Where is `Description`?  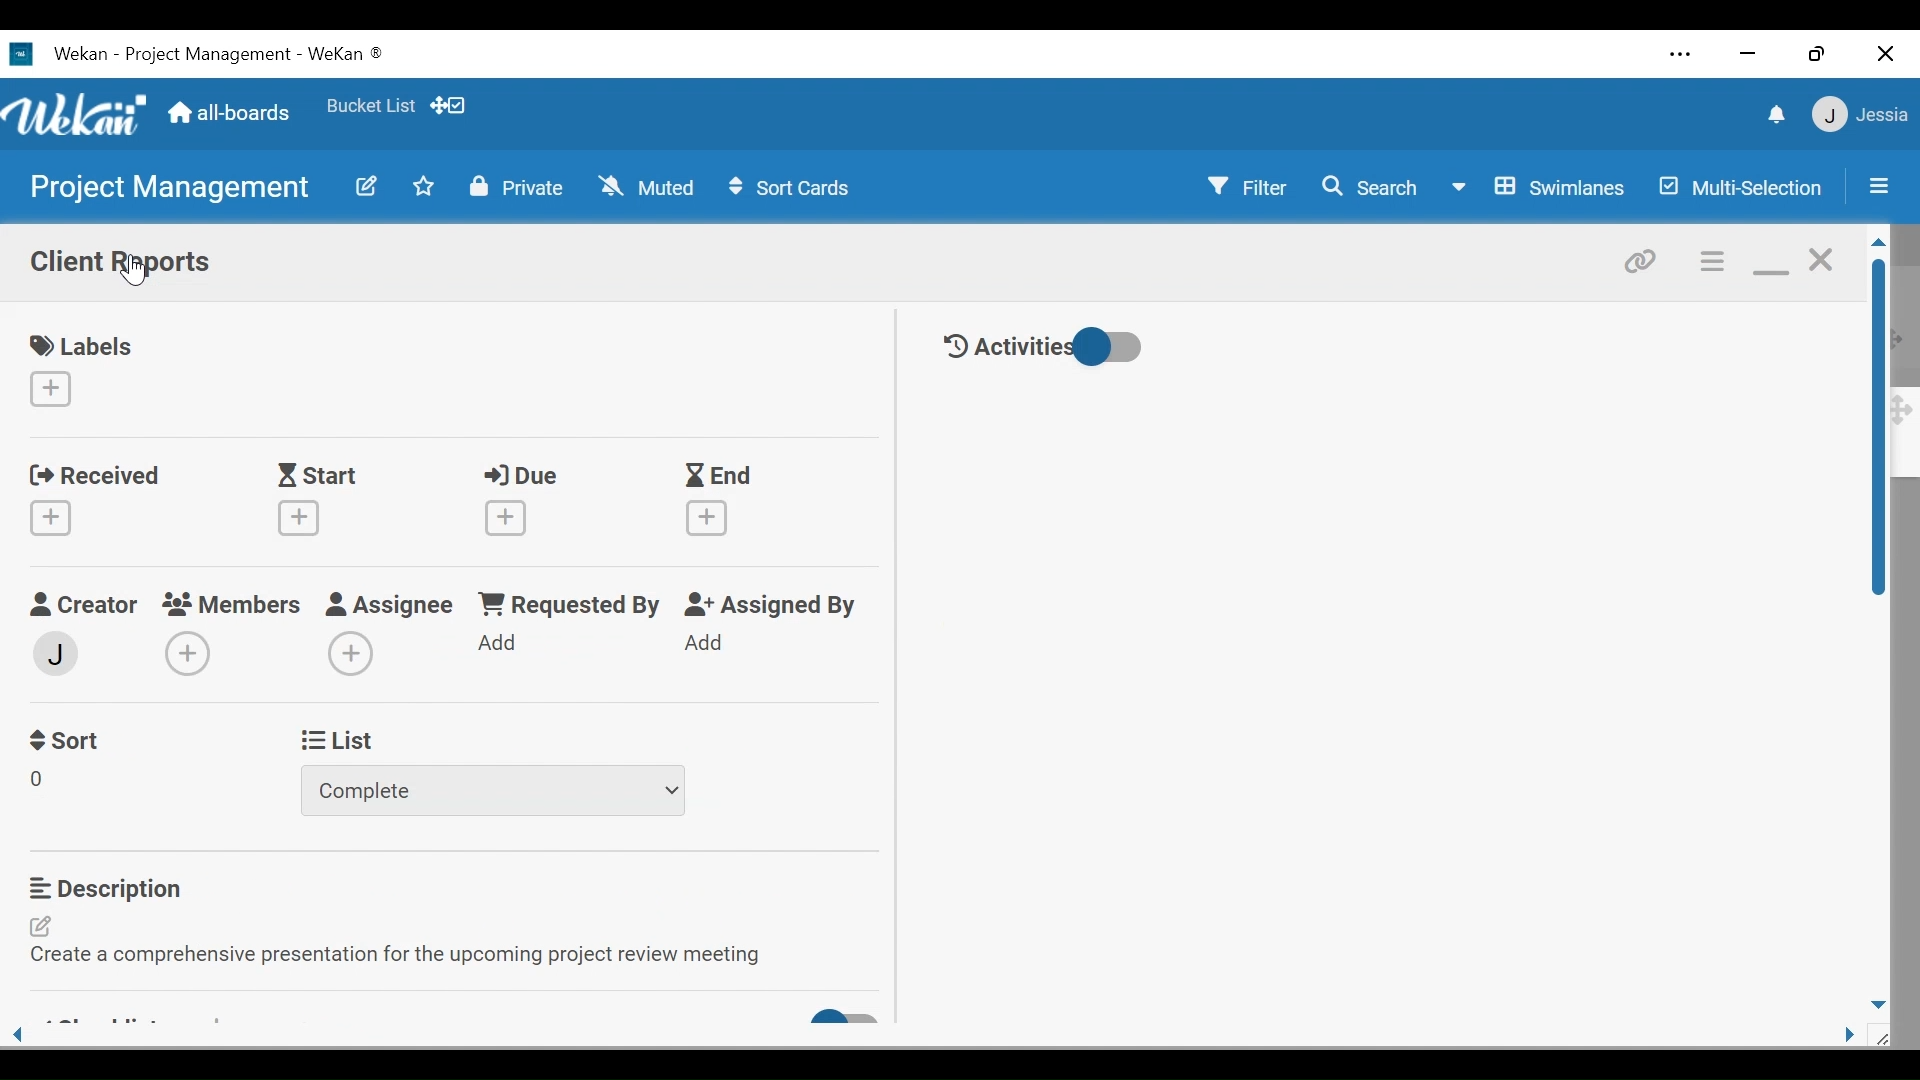
Description is located at coordinates (154, 889).